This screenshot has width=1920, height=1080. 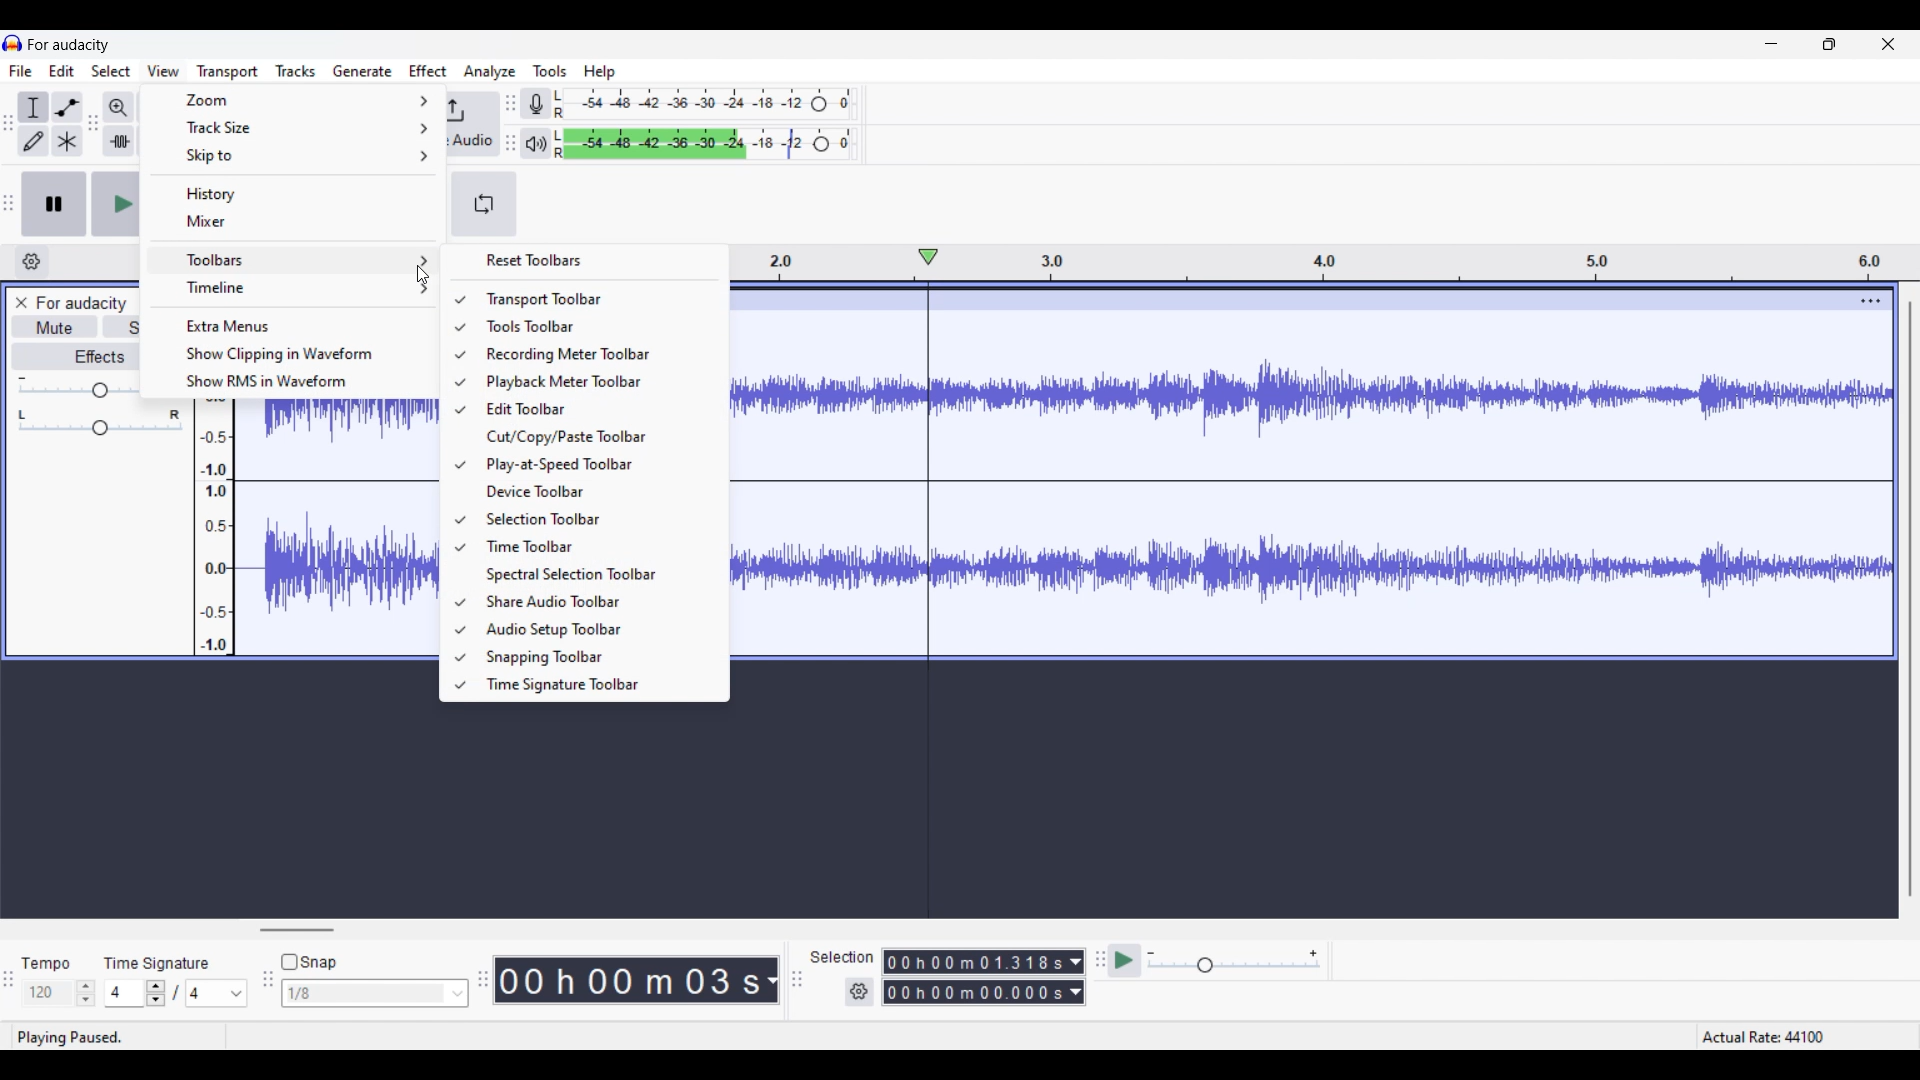 I want to click on Playback meter, so click(x=534, y=143).